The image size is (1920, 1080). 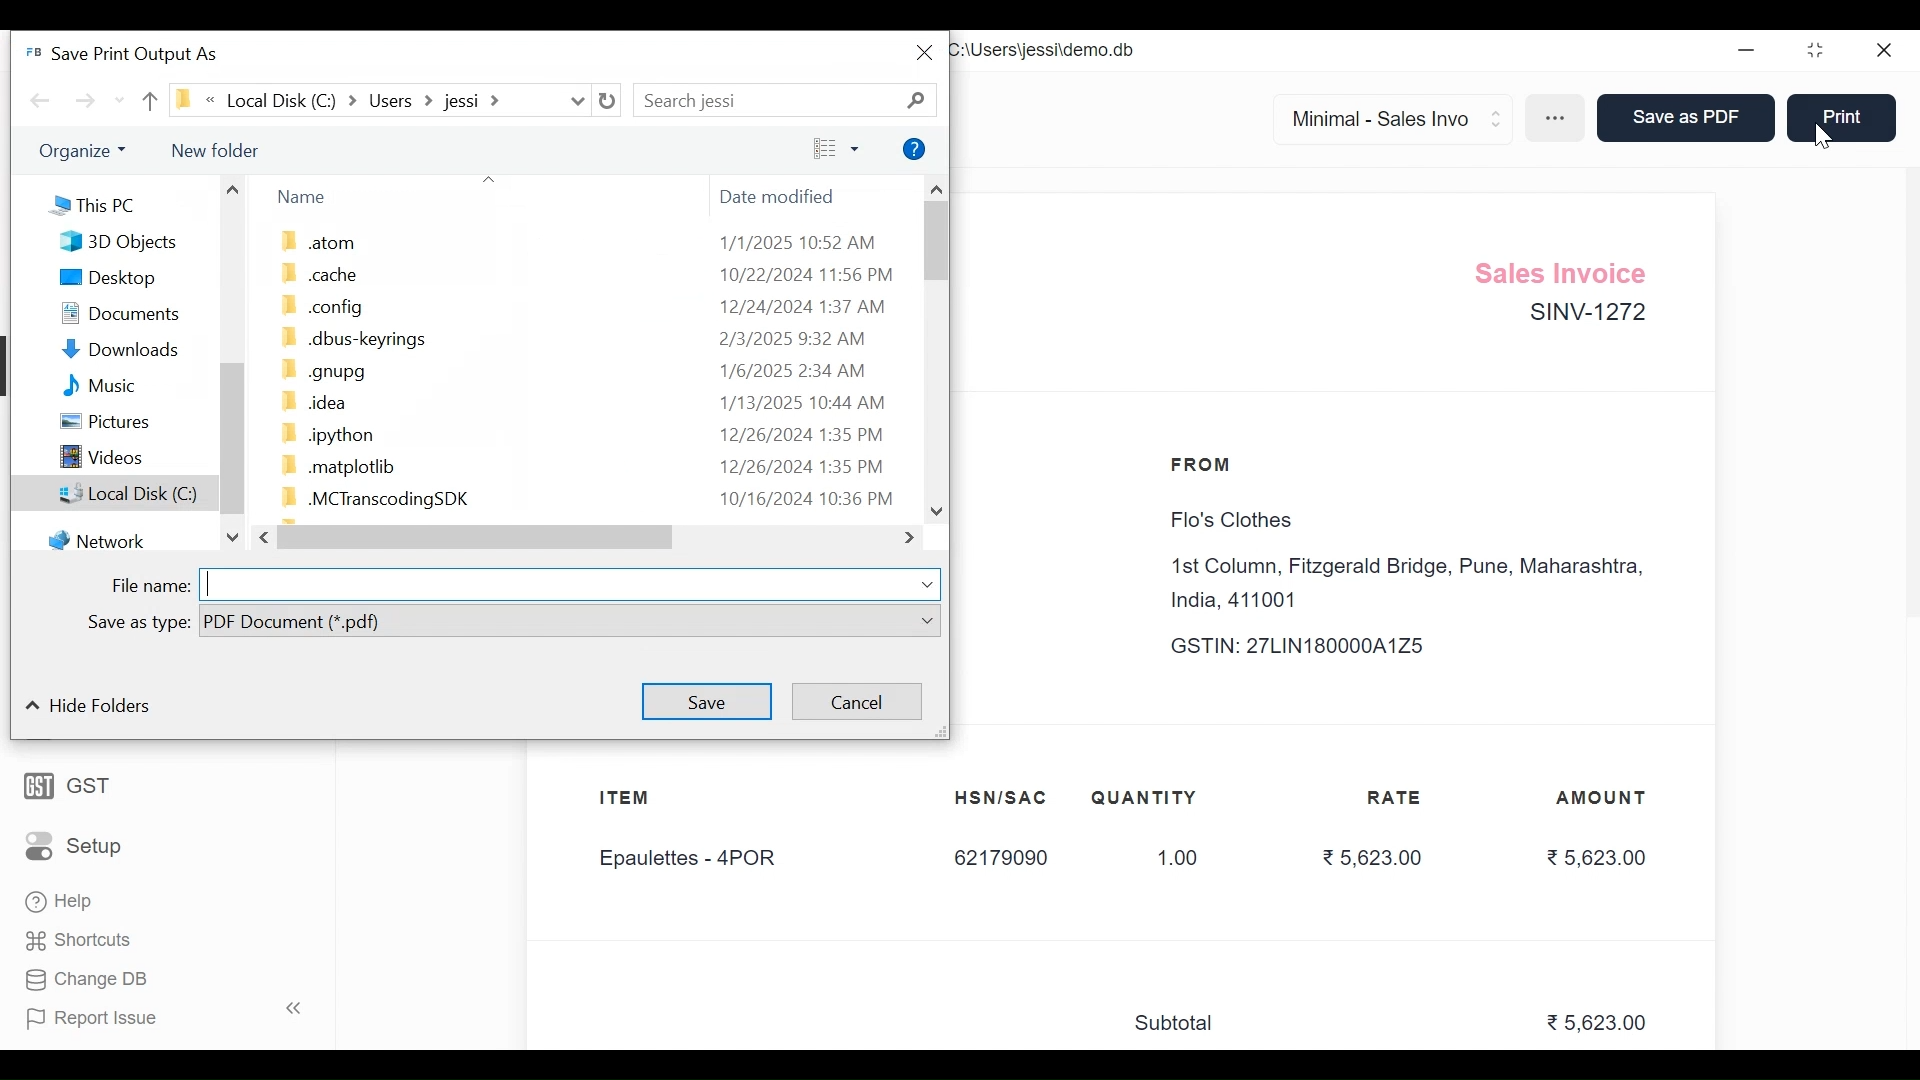 I want to click on Music, so click(x=93, y=385).